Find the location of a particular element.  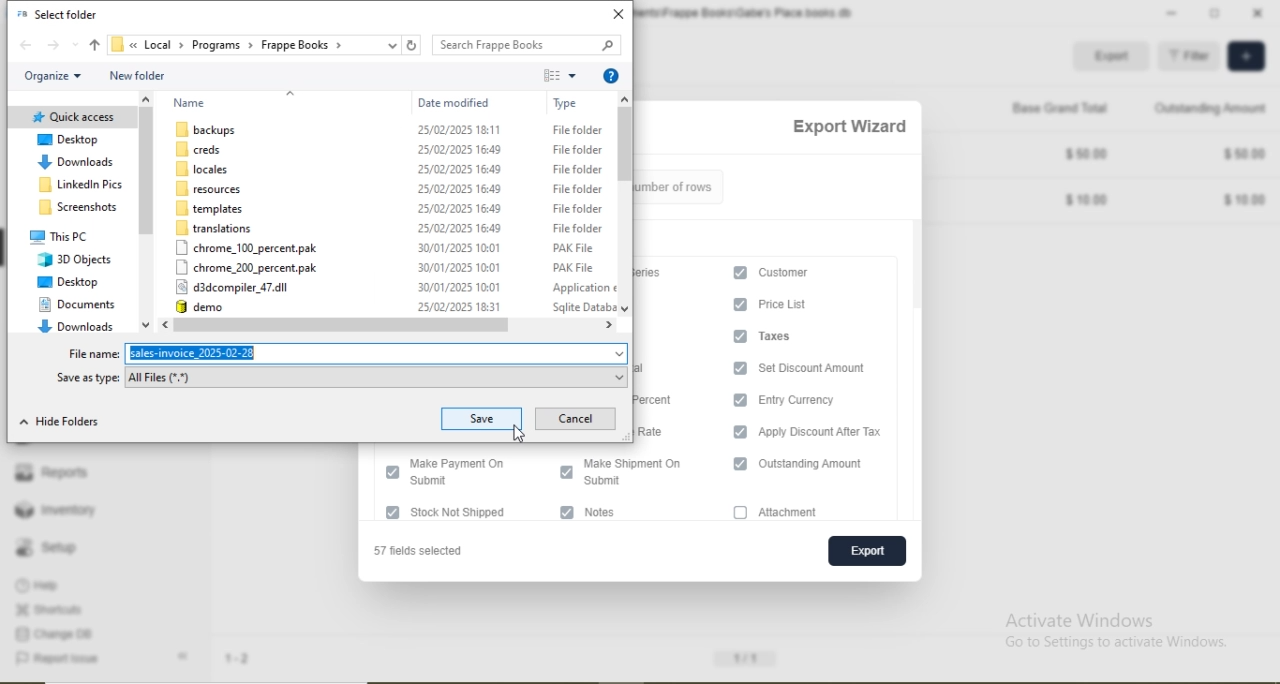

checkbox is located at coordinates (568, 512).